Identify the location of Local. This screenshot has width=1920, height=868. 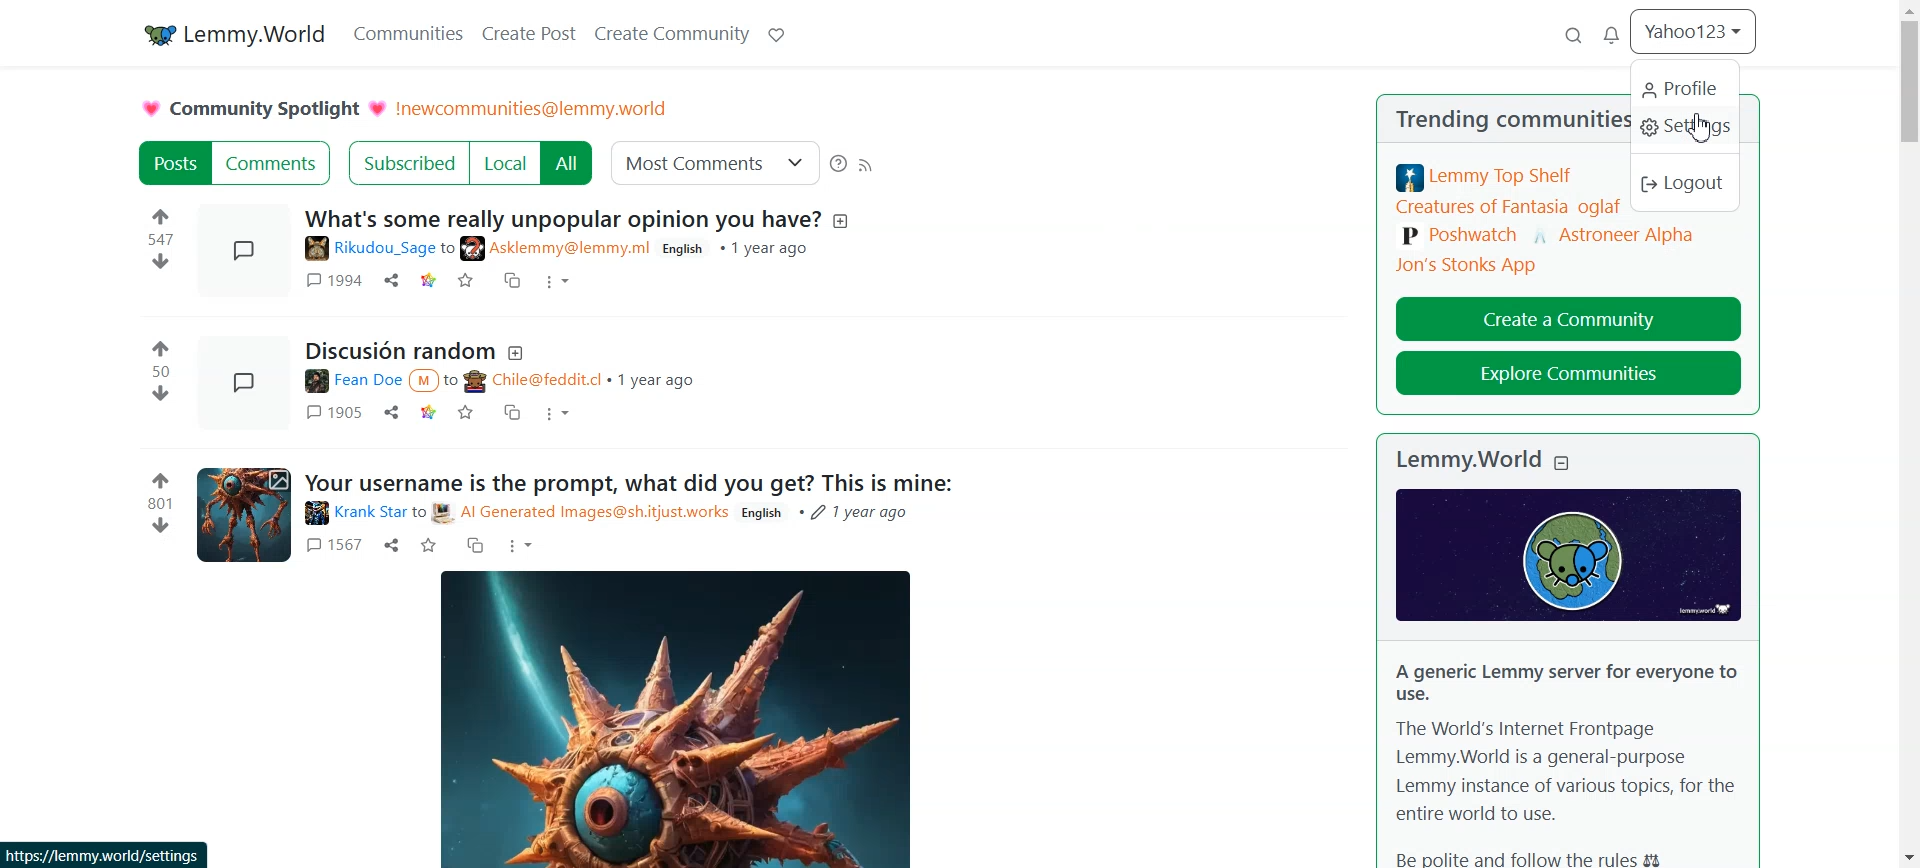
(505, 163).